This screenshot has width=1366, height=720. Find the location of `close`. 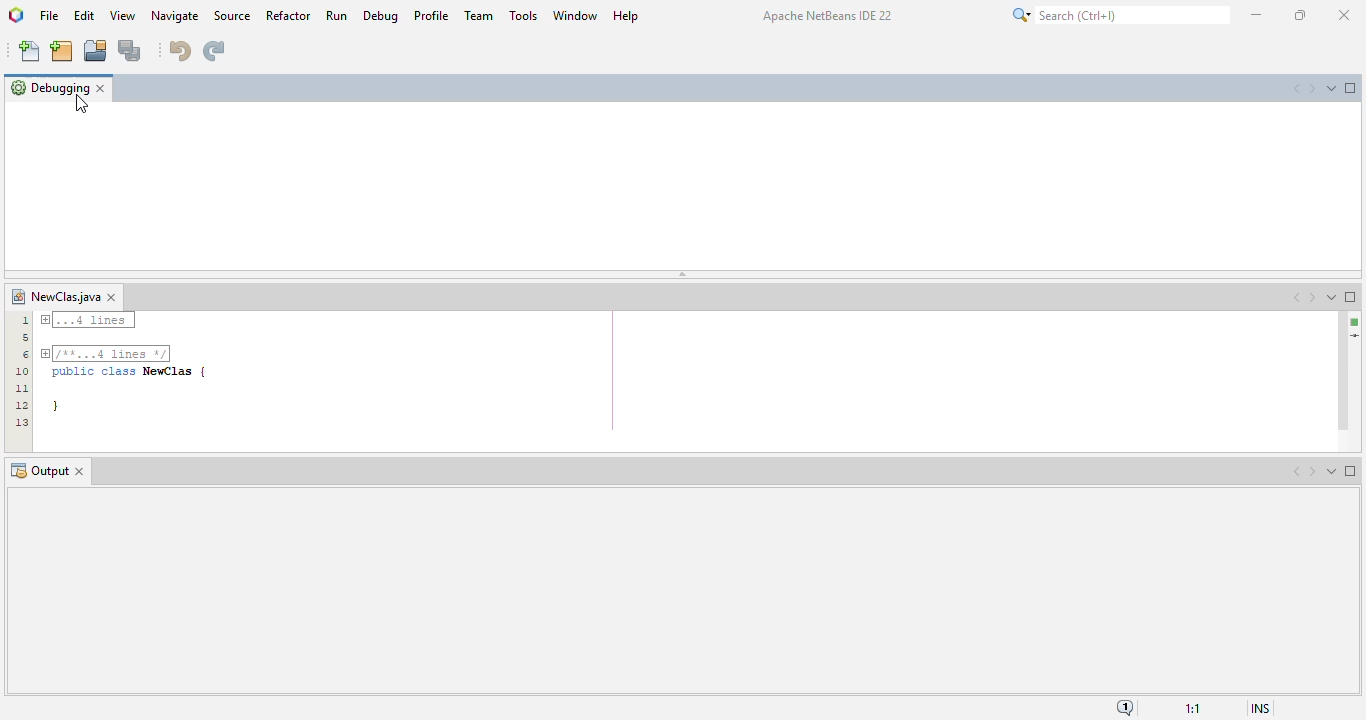

close is located at coordinates (1343, 15).